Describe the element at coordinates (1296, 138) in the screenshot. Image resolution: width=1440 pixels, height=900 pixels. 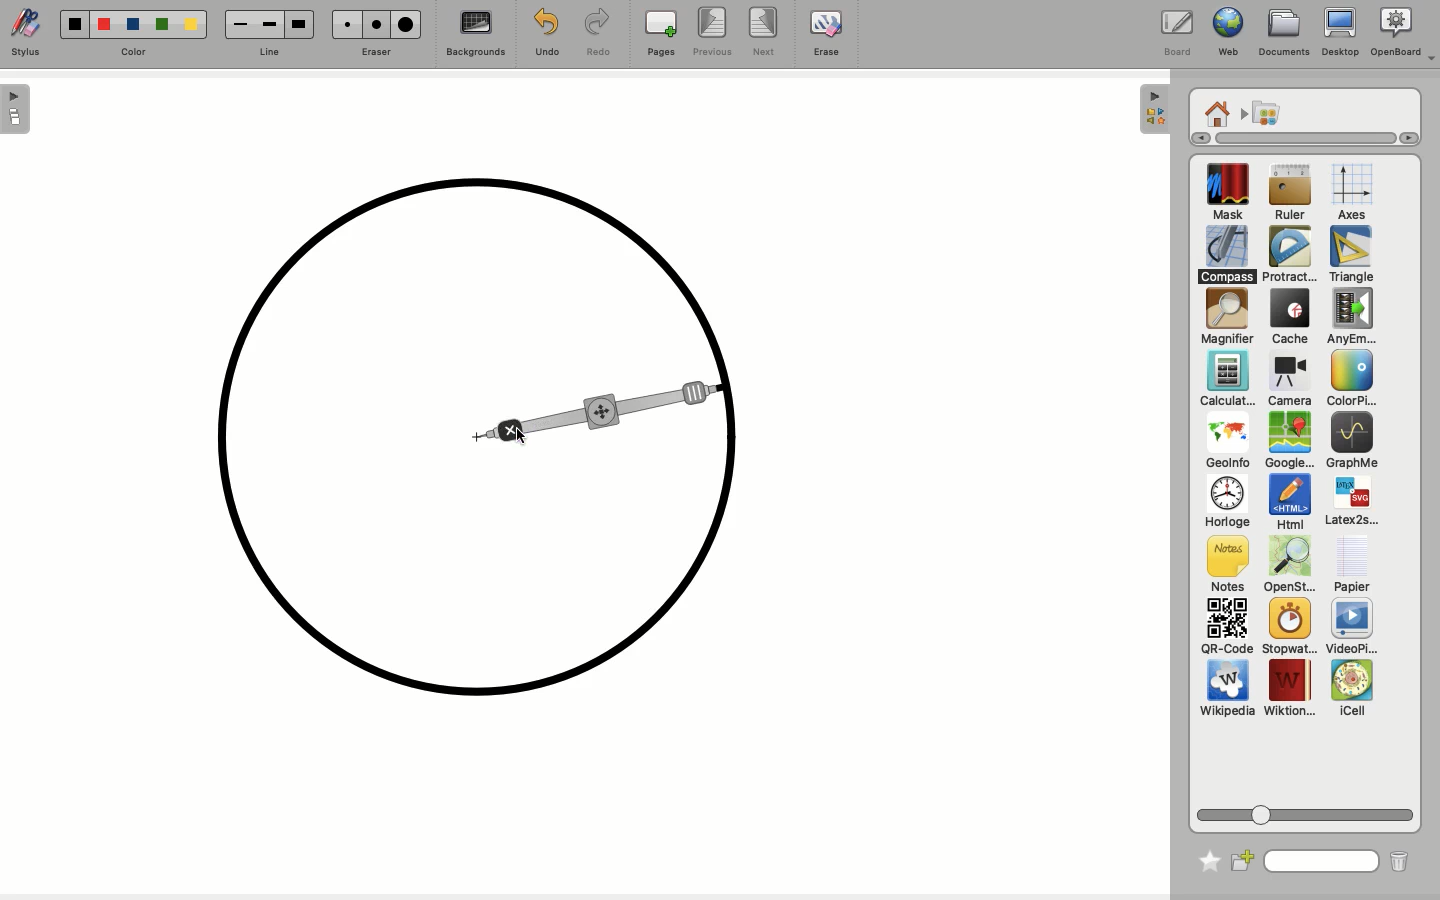
I see `Scroll` at that location.